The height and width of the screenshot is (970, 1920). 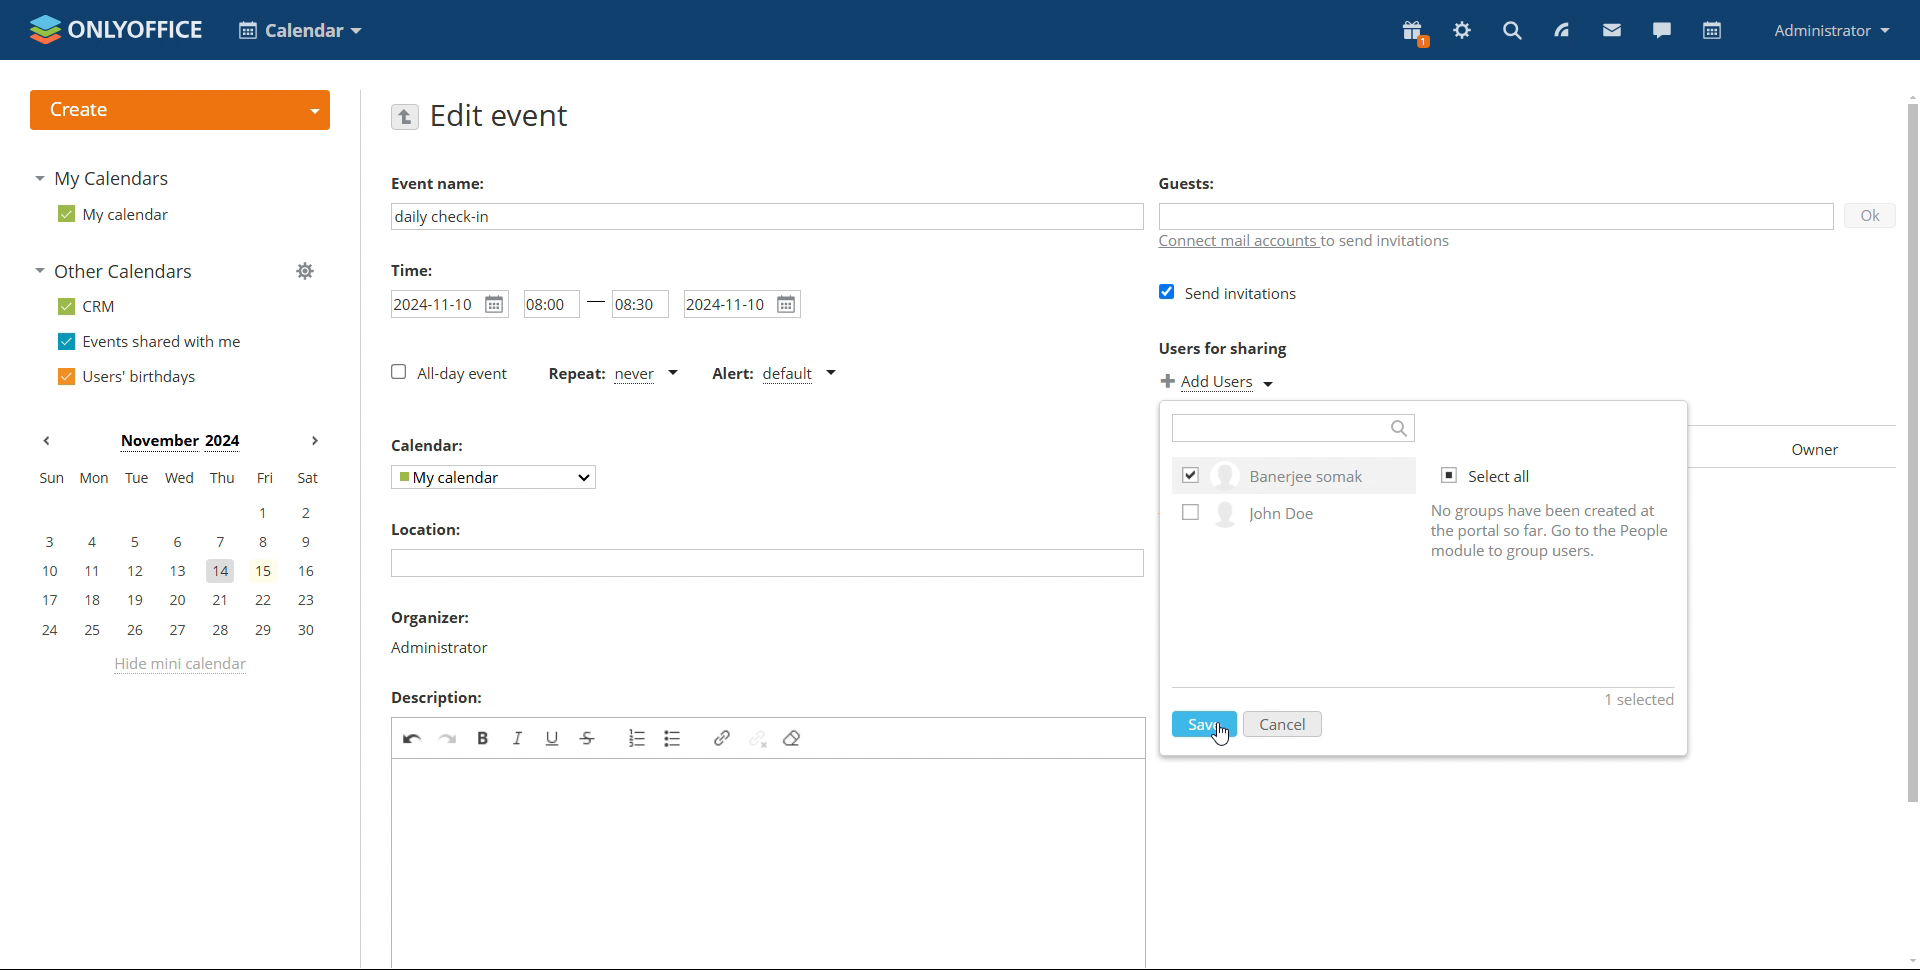 I want to click on present, so click(x=1415, y=34).